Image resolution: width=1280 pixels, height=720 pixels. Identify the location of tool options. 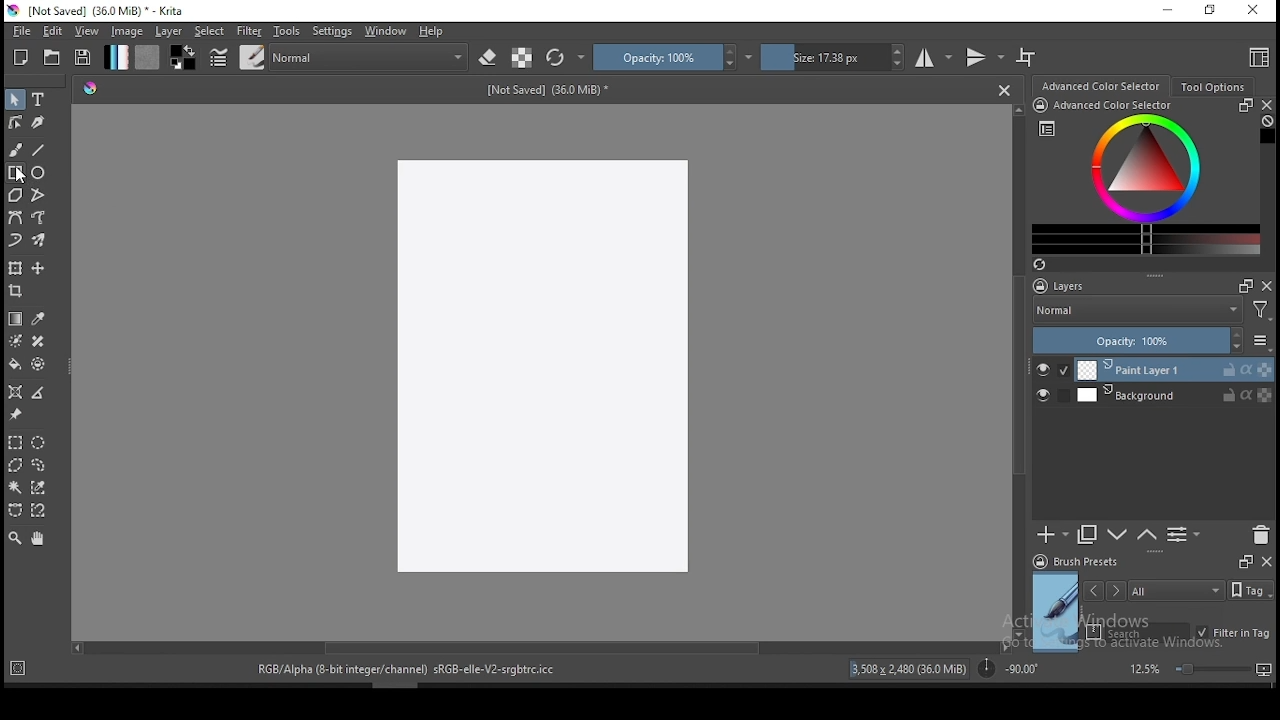
(1214, 87).